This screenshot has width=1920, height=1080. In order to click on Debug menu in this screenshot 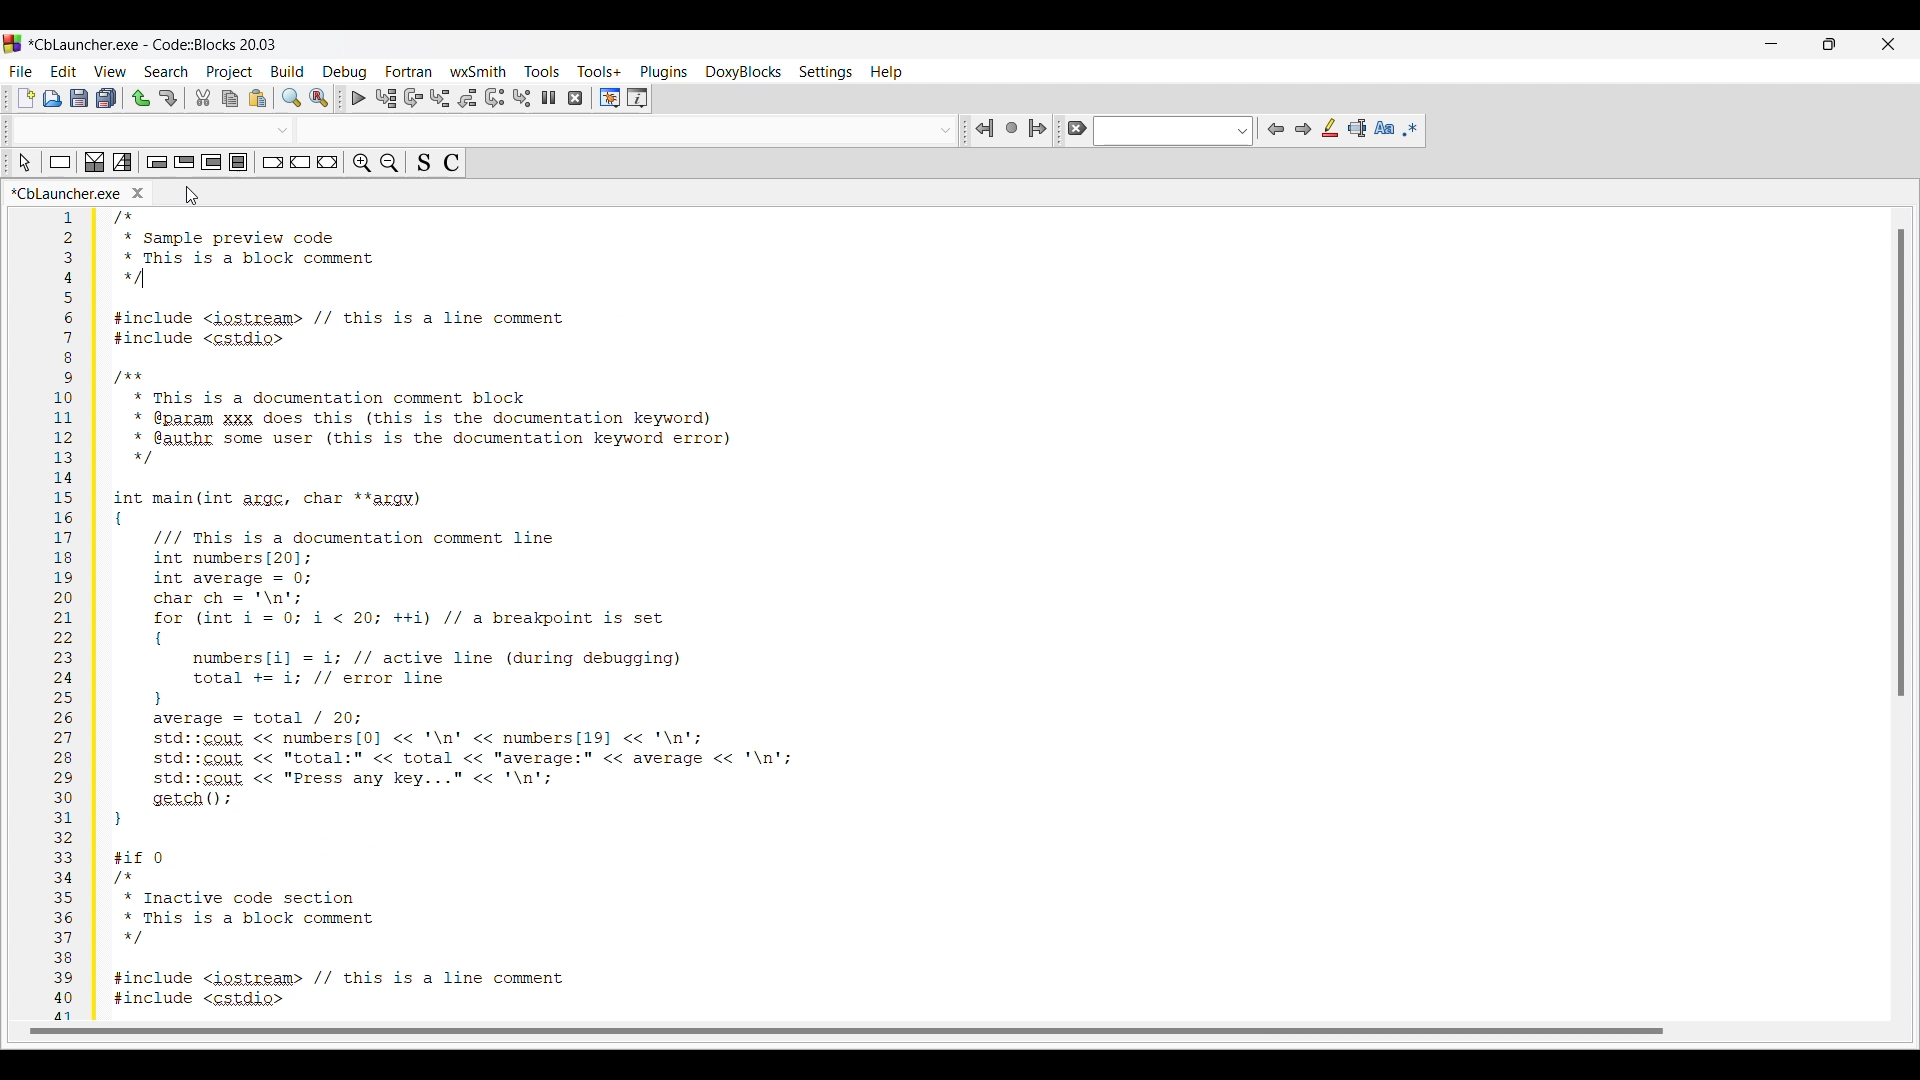, I will do `click(344, 72)`.